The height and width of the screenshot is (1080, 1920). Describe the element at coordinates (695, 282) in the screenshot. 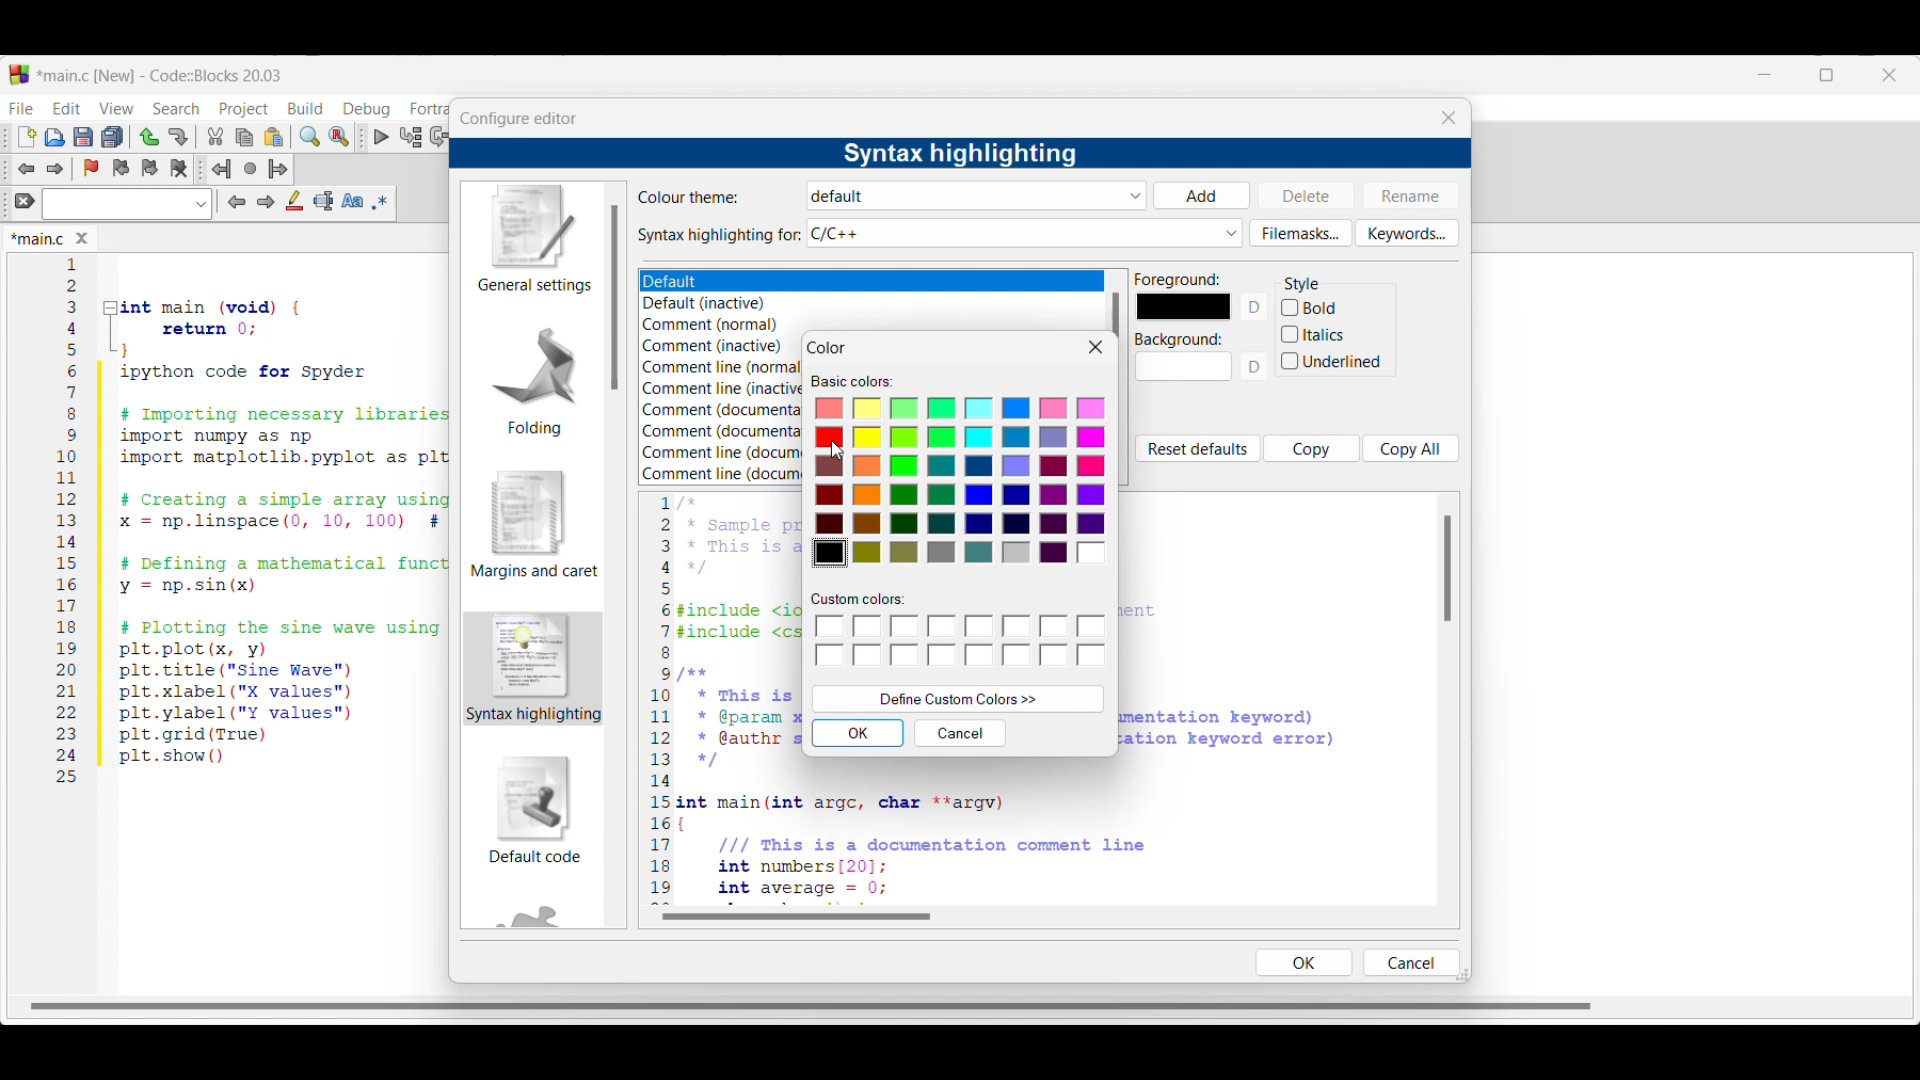

I see `Theme options` at that location.